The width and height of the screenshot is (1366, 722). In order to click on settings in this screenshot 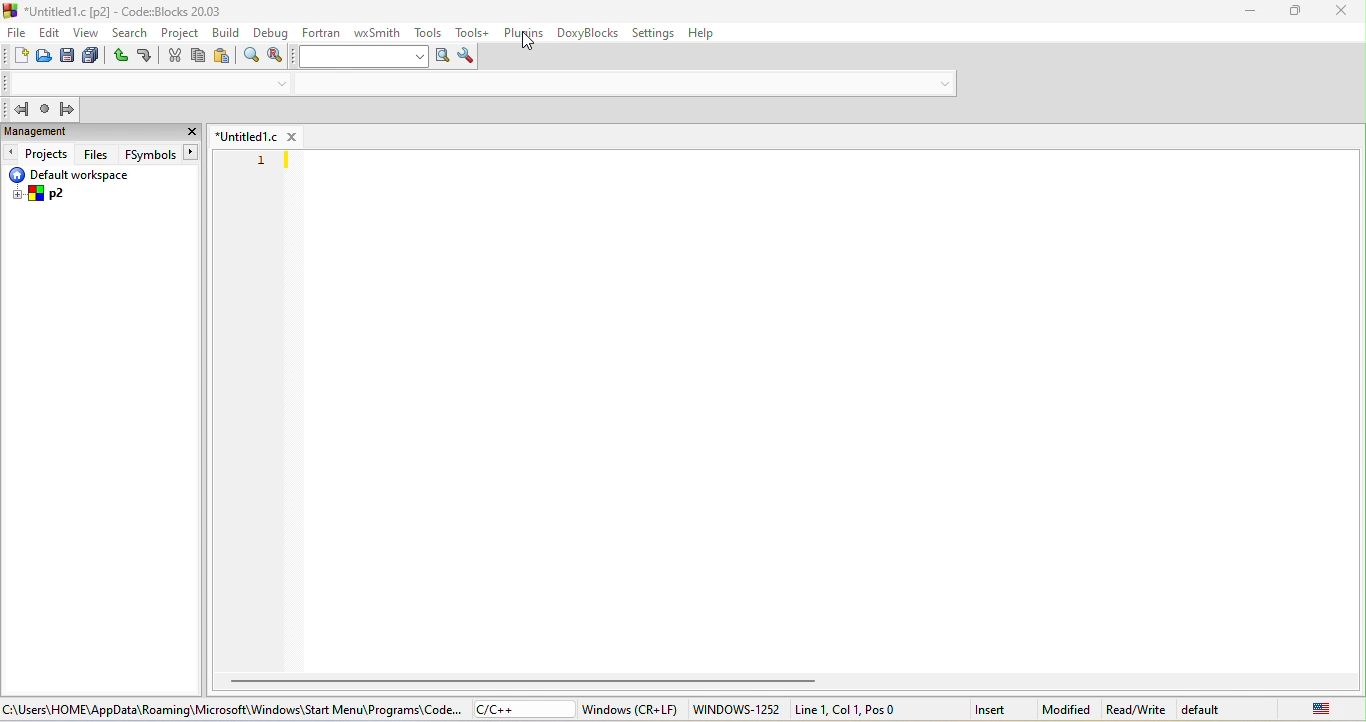, I will do `click(654, 34)`.